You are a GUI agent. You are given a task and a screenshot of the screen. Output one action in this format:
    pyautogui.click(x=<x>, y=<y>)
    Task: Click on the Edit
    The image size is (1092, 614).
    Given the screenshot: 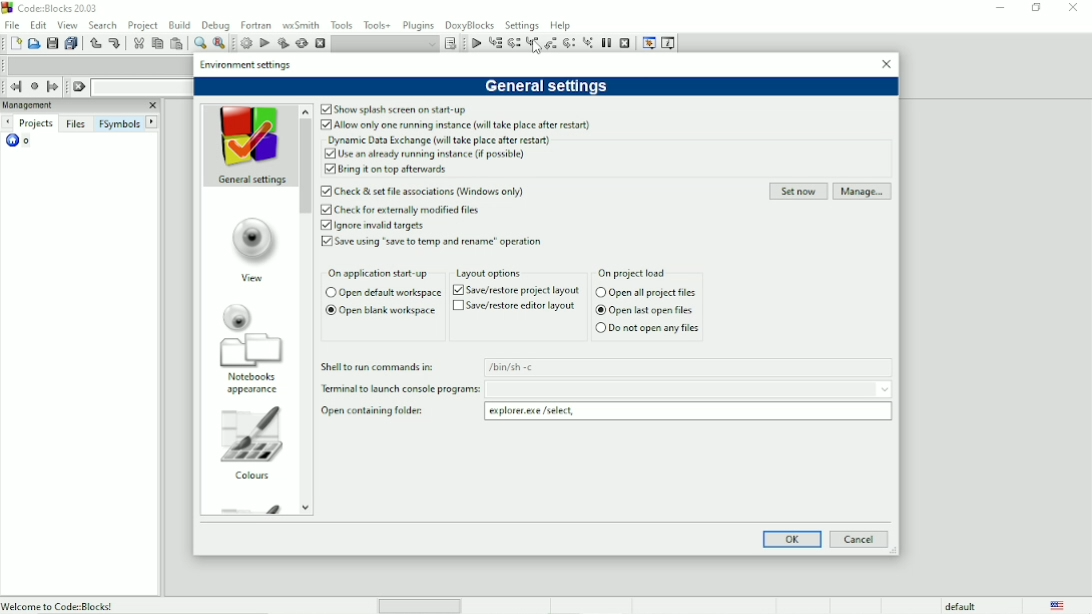 What is the action you would take?
    pyautogui.click(x=38, y=25)
    